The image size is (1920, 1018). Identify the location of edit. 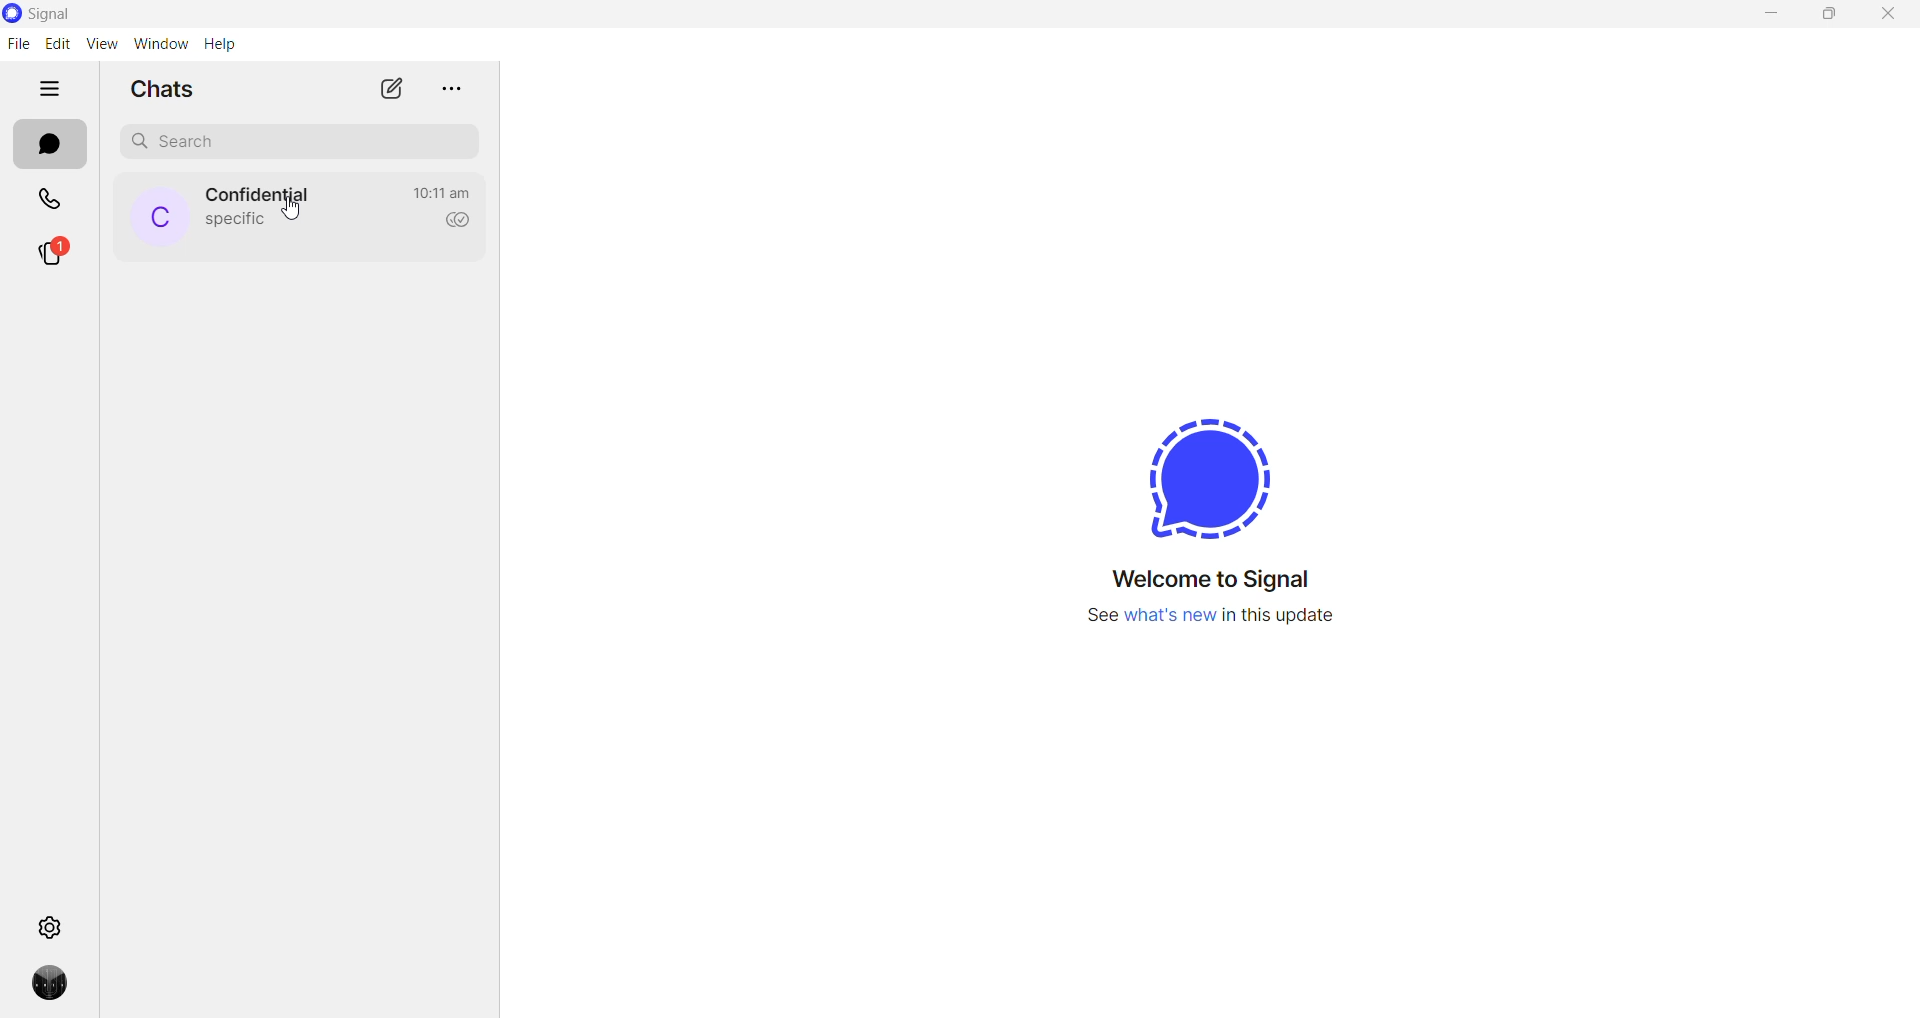
(57, 44).